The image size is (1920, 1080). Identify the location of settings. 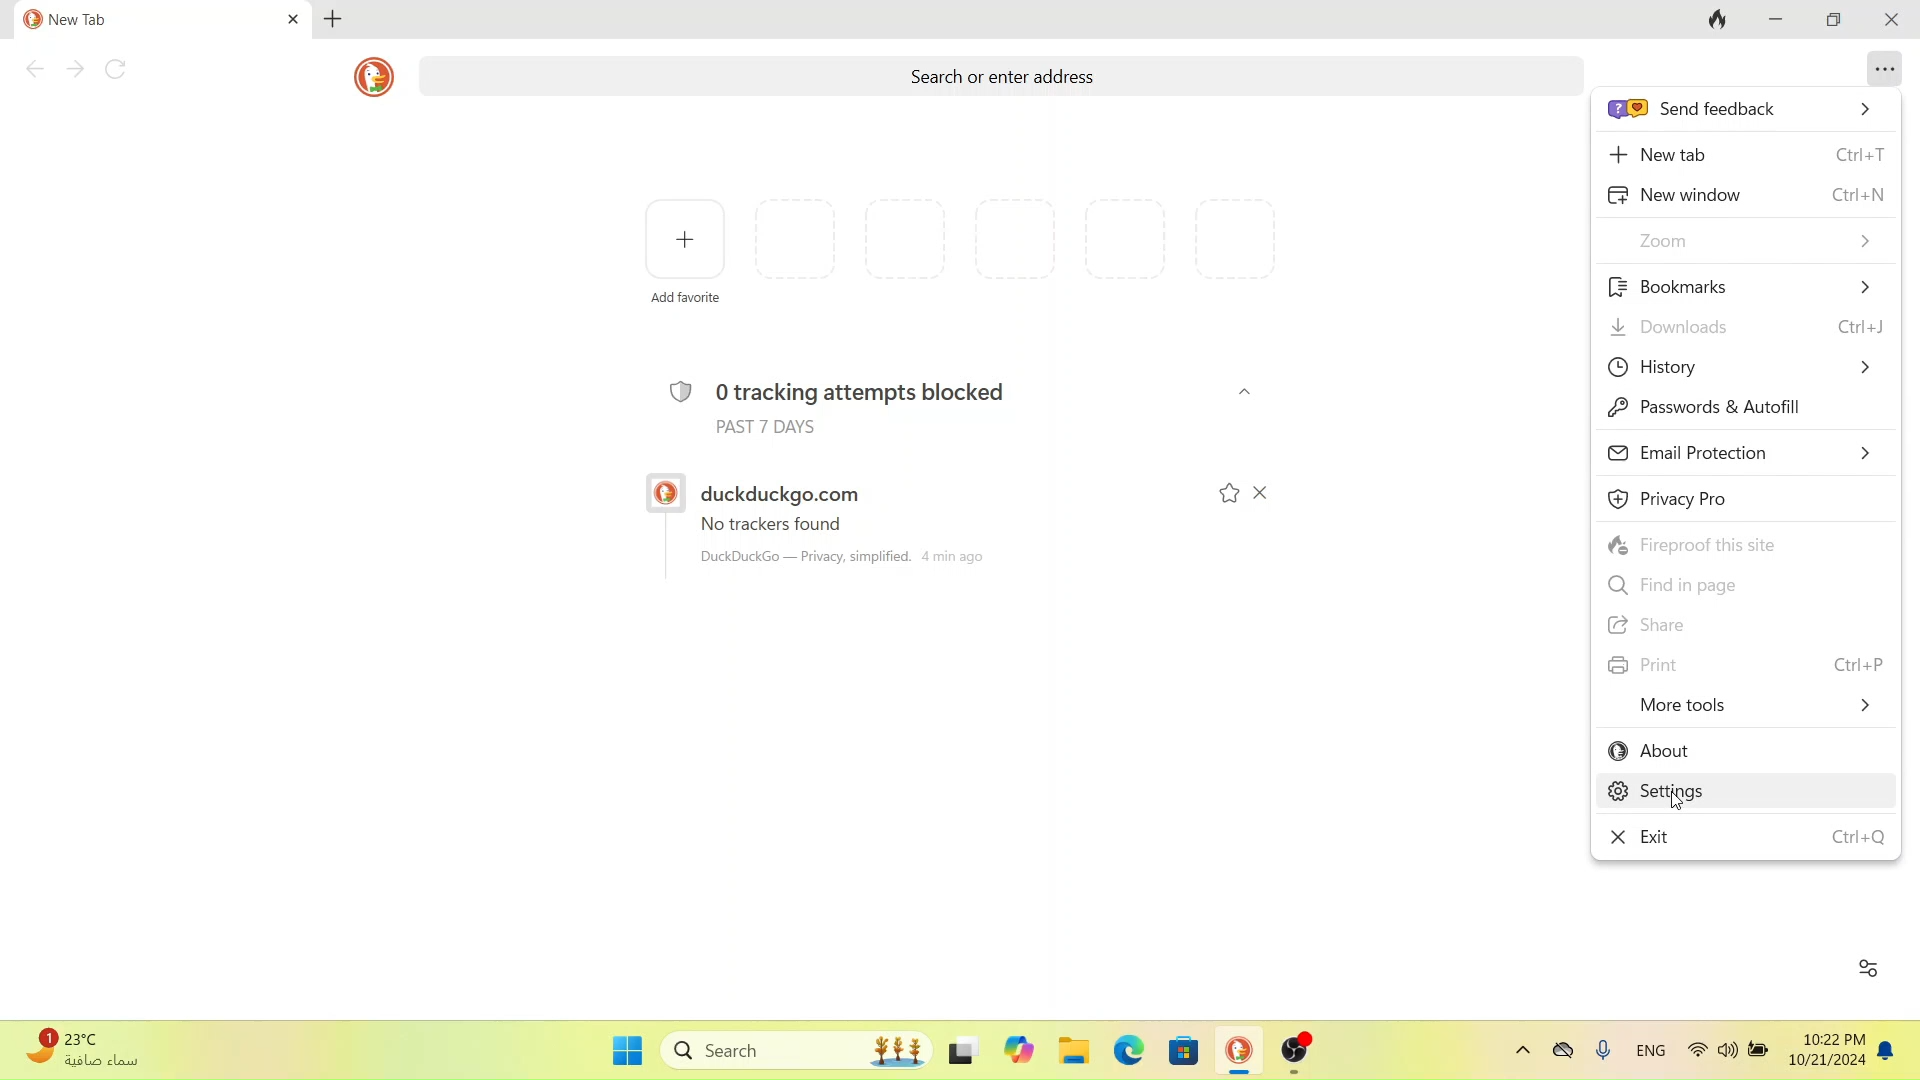
(1739, 792).